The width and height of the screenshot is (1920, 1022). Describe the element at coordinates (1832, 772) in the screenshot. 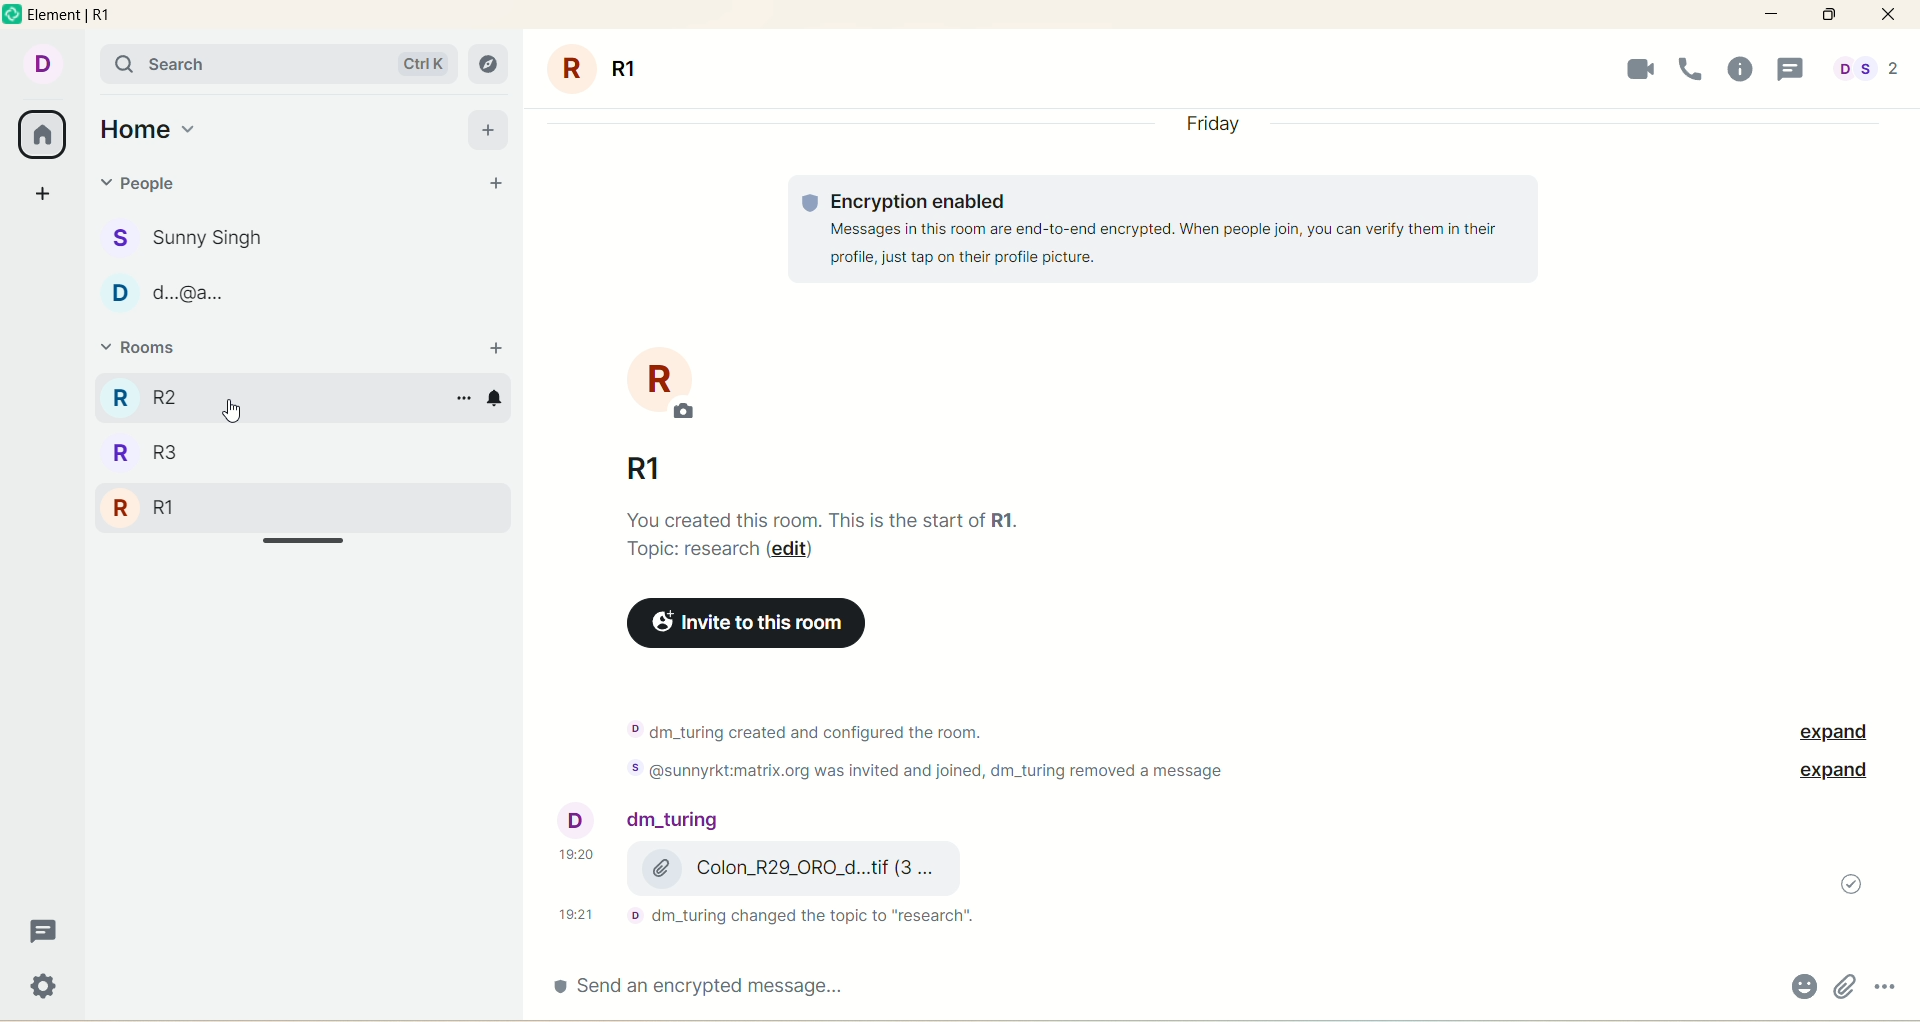

I see `expand` at that location.